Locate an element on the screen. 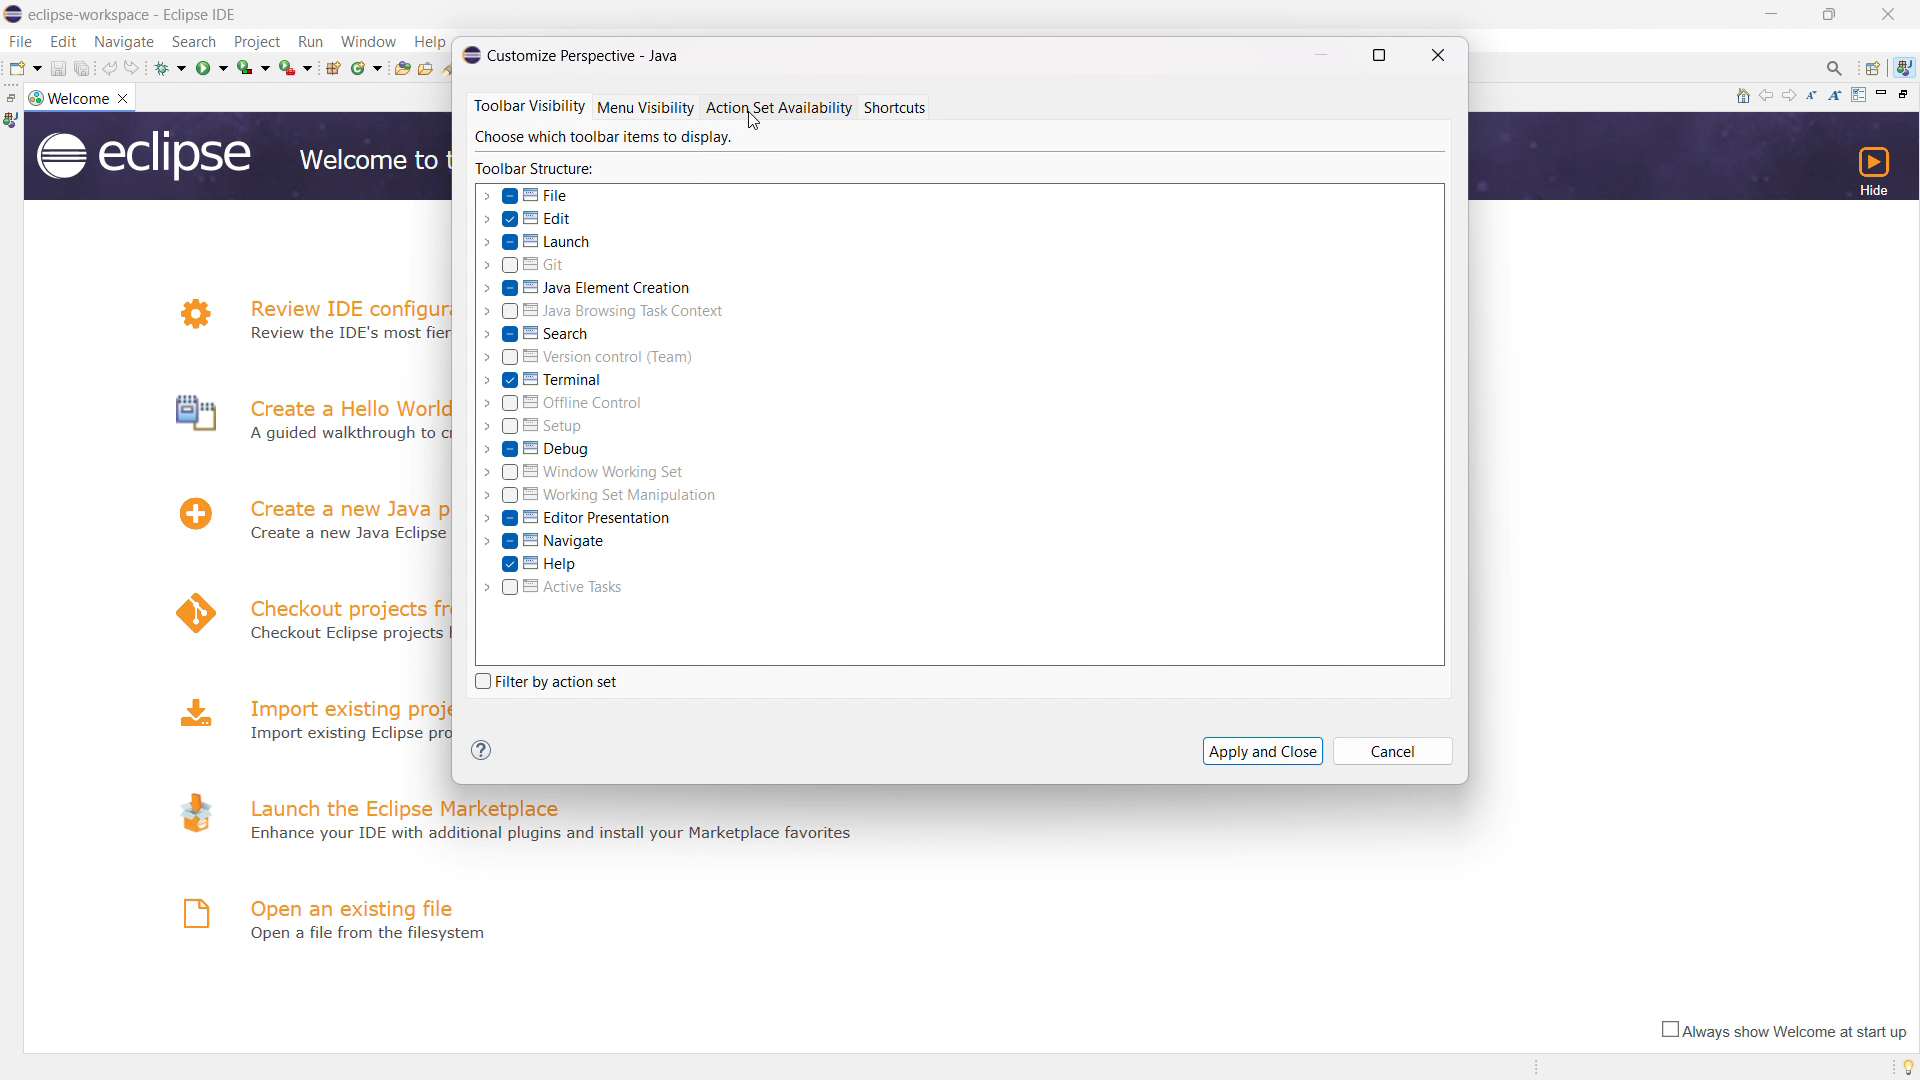 The image size is (1920, 1080). shortcuts is located at coordinates (895, 107).